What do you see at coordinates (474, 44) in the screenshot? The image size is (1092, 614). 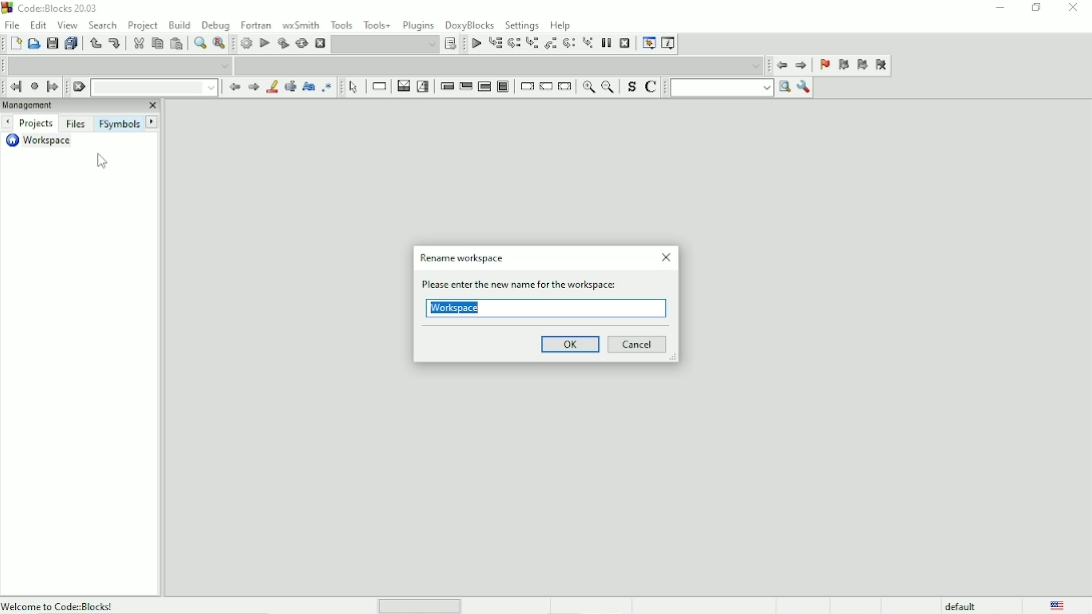 I see `Debug/Continue` at bounding box center [474, 44].